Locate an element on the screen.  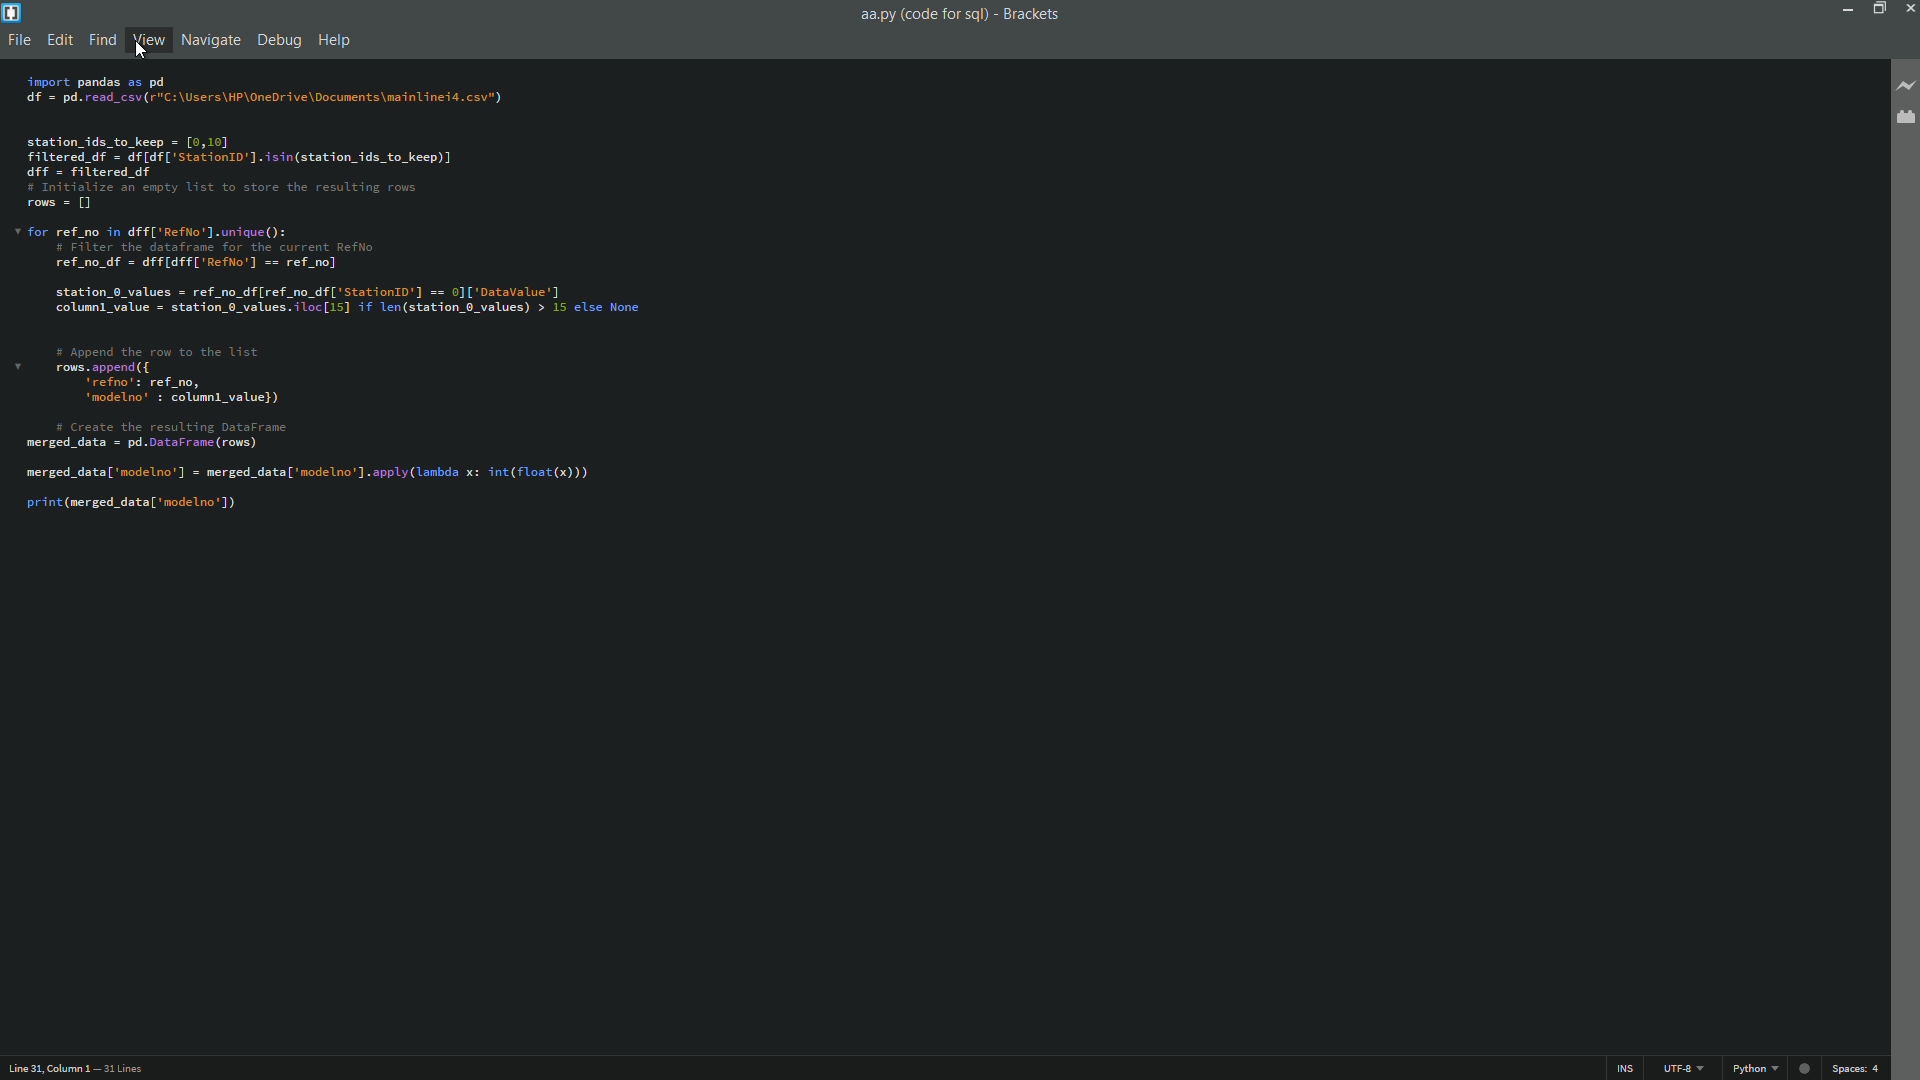
navigate menu is located at coordinates (211, 41).